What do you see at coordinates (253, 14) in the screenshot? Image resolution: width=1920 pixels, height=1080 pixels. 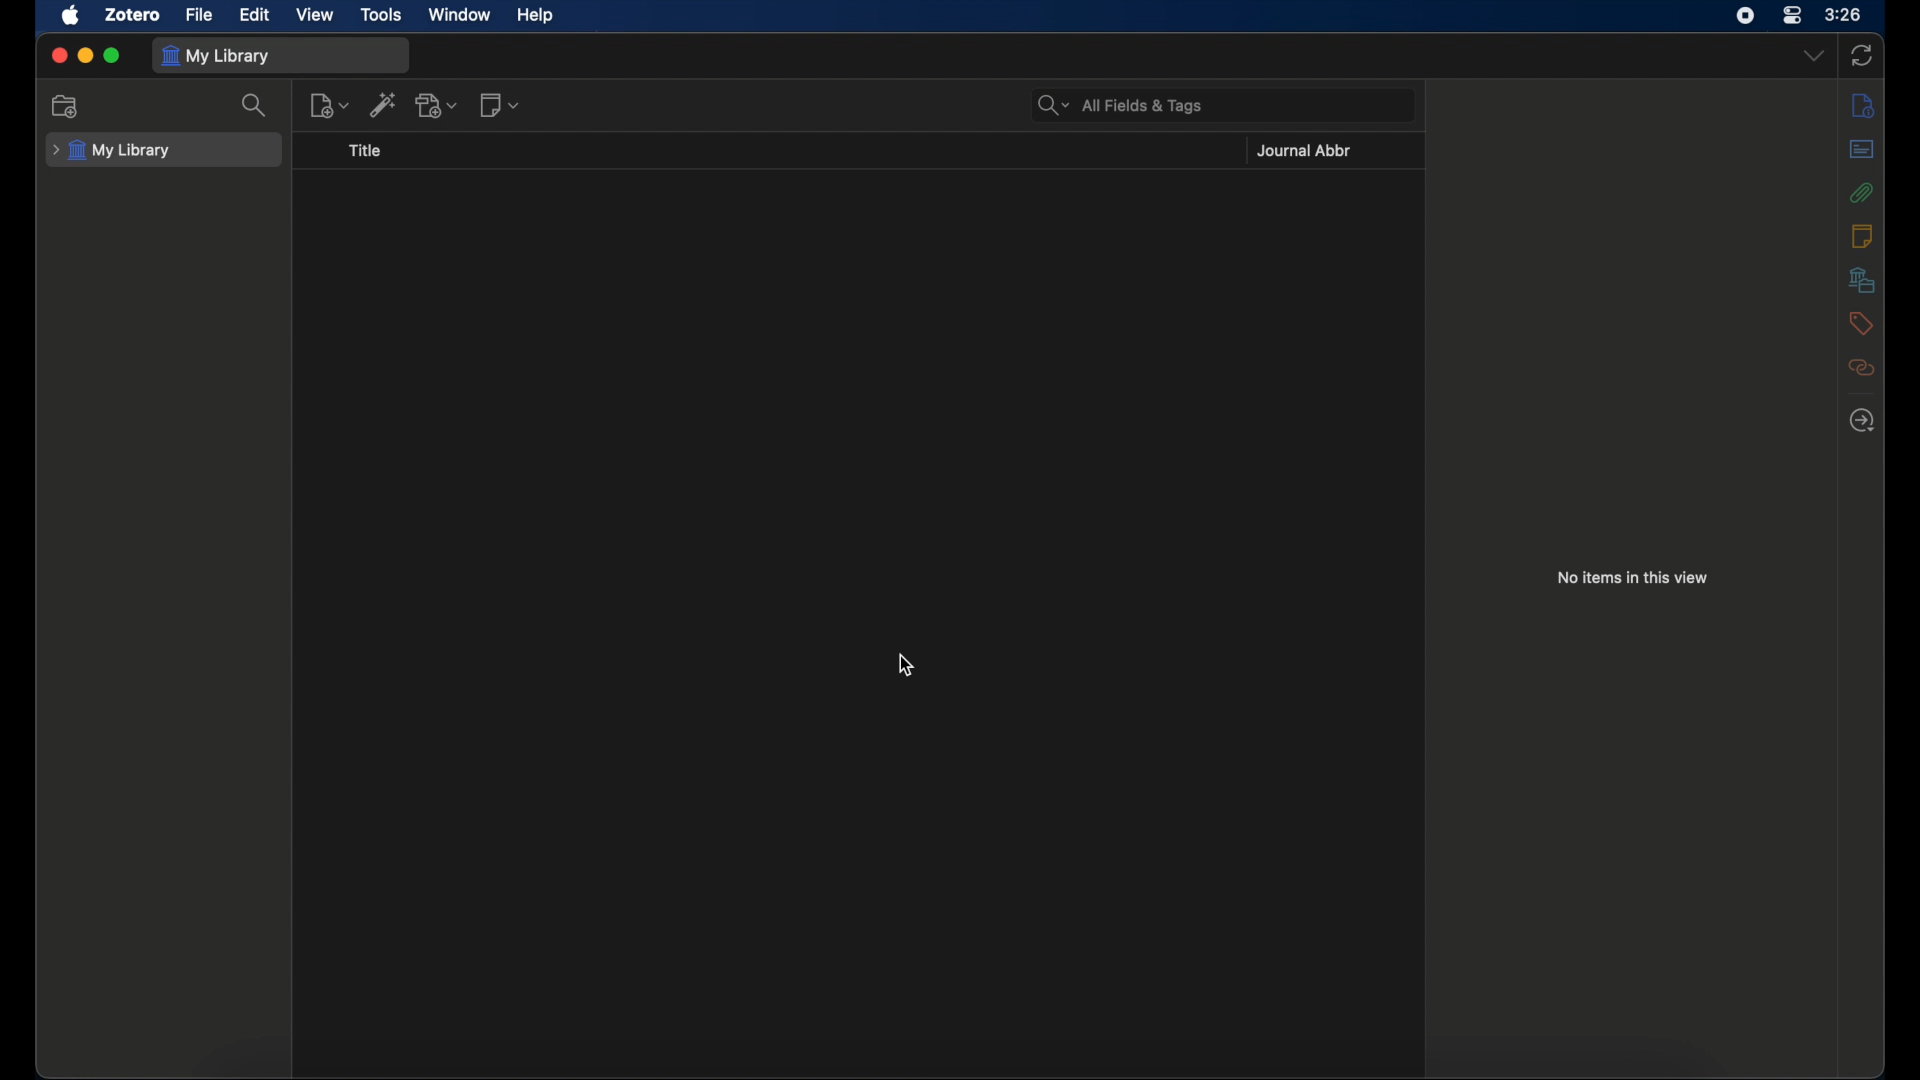 I see `edit` at bounding box center [253, 14].